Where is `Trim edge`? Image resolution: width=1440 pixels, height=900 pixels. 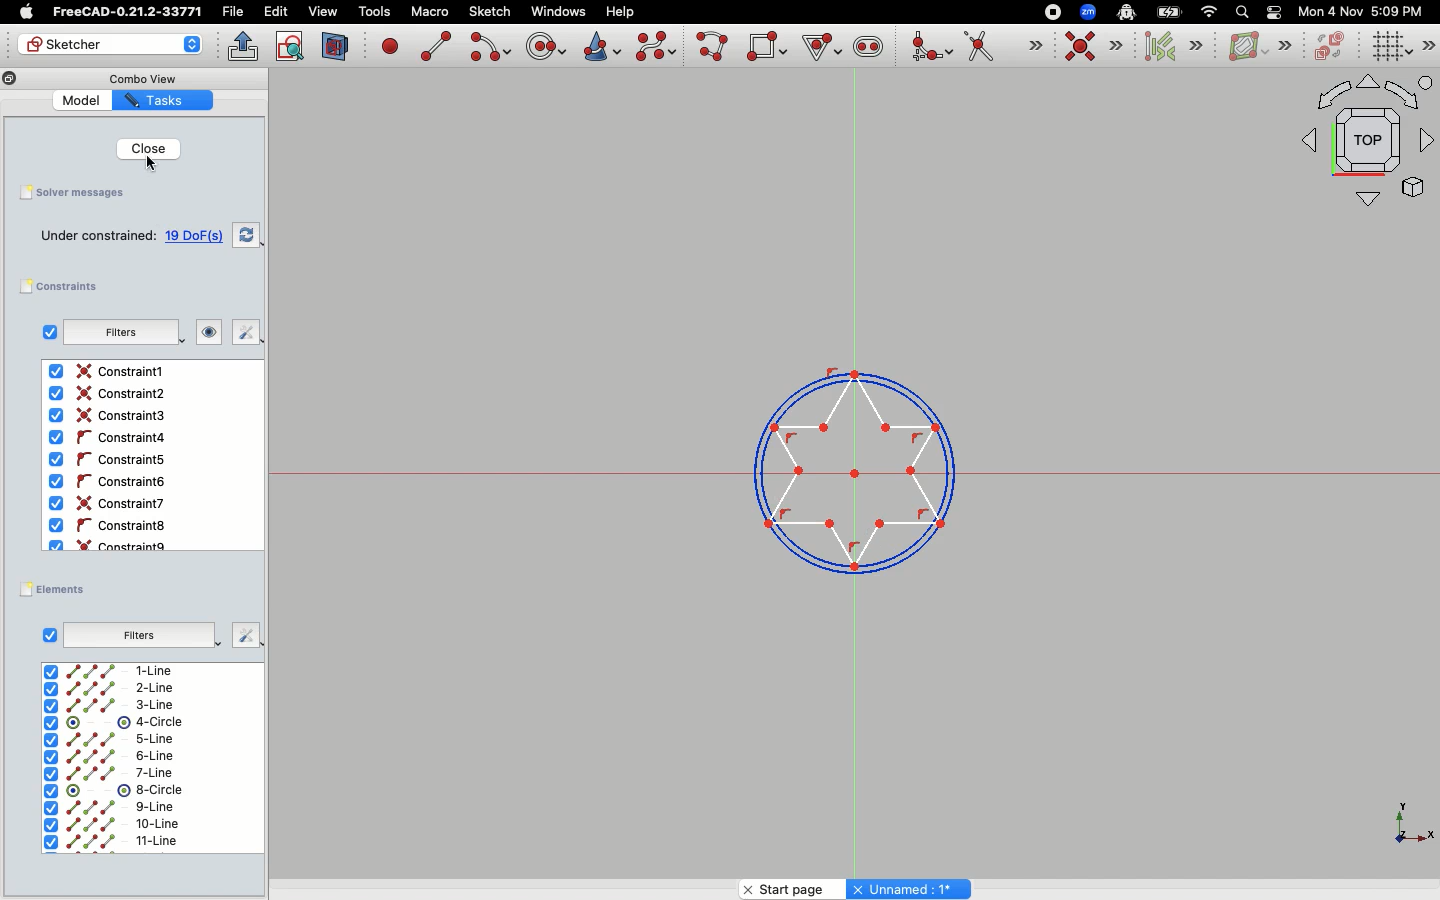 Trim edge is located at coordinates (1003, 48).